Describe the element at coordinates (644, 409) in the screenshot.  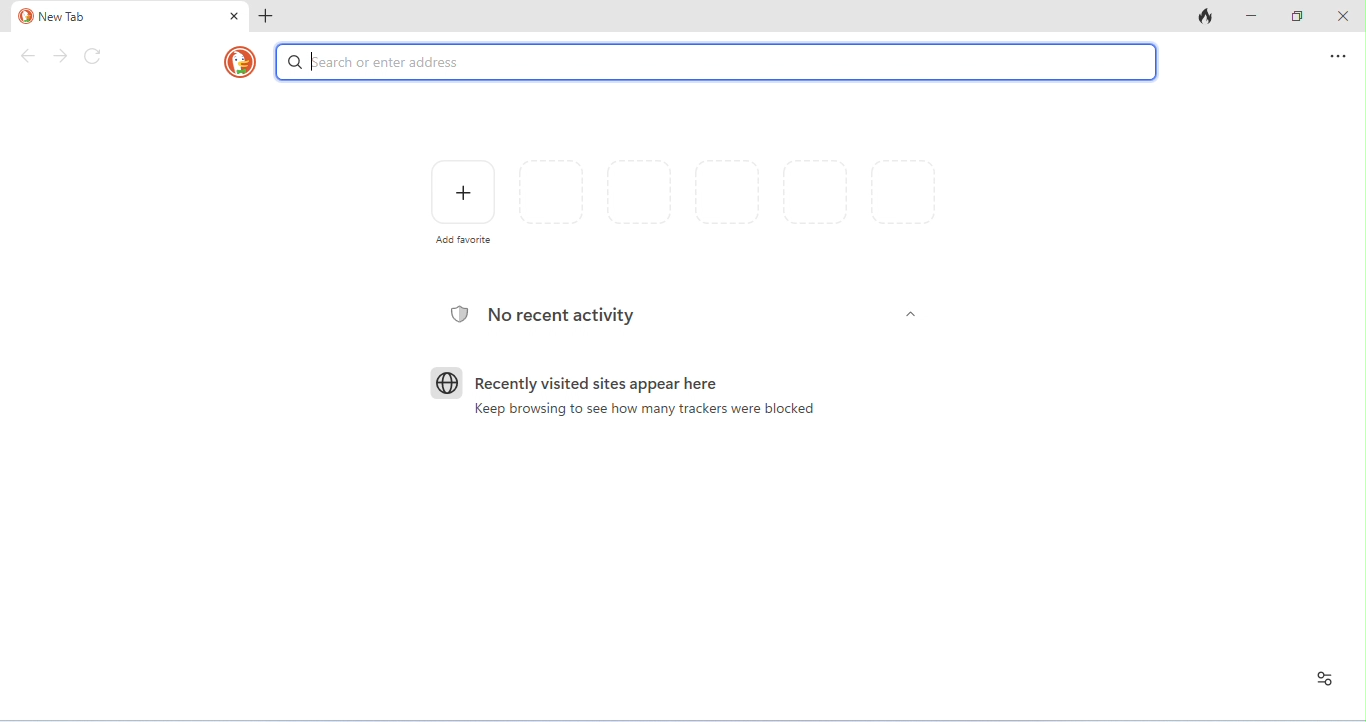
I see `keep browsing to see how many trackers are blocked` at that location.